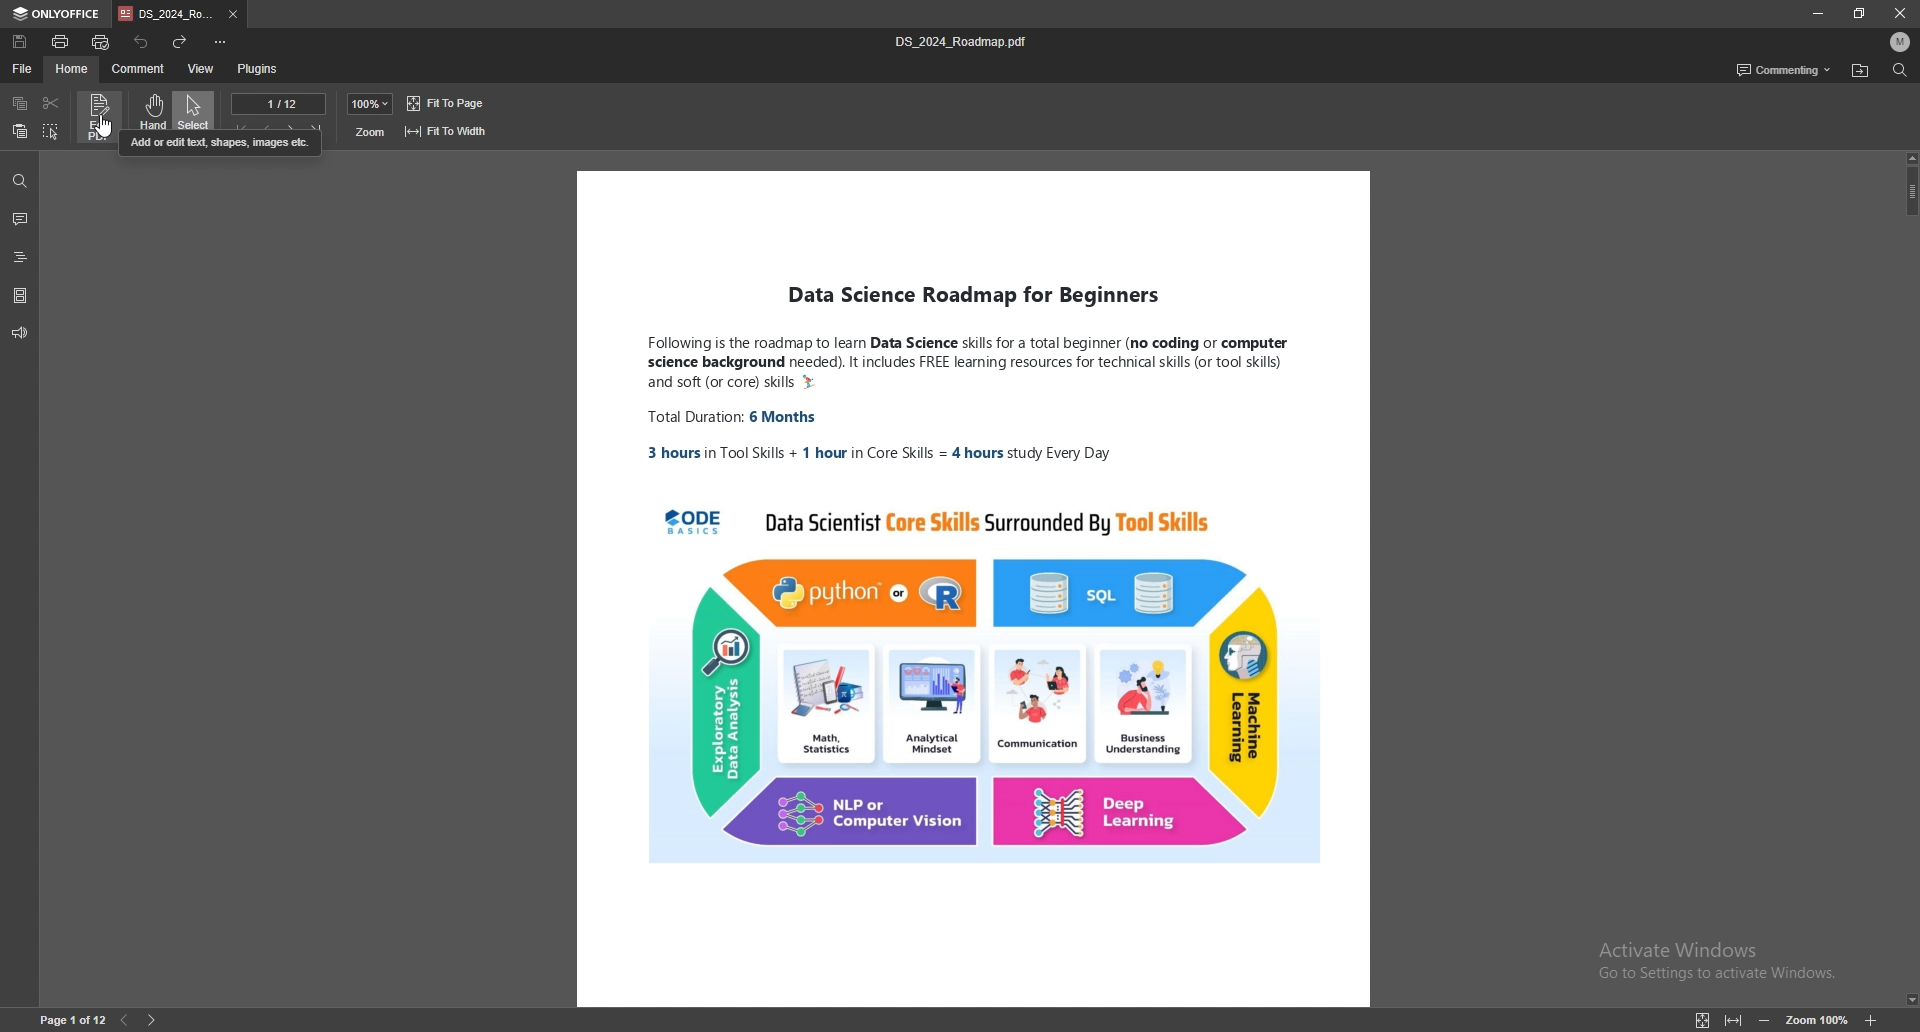 The image size is (1920, 1032). What do you see at coordinates (257, 68) in the screenshot?
I see `plugins` at bounding box center [257, 68].